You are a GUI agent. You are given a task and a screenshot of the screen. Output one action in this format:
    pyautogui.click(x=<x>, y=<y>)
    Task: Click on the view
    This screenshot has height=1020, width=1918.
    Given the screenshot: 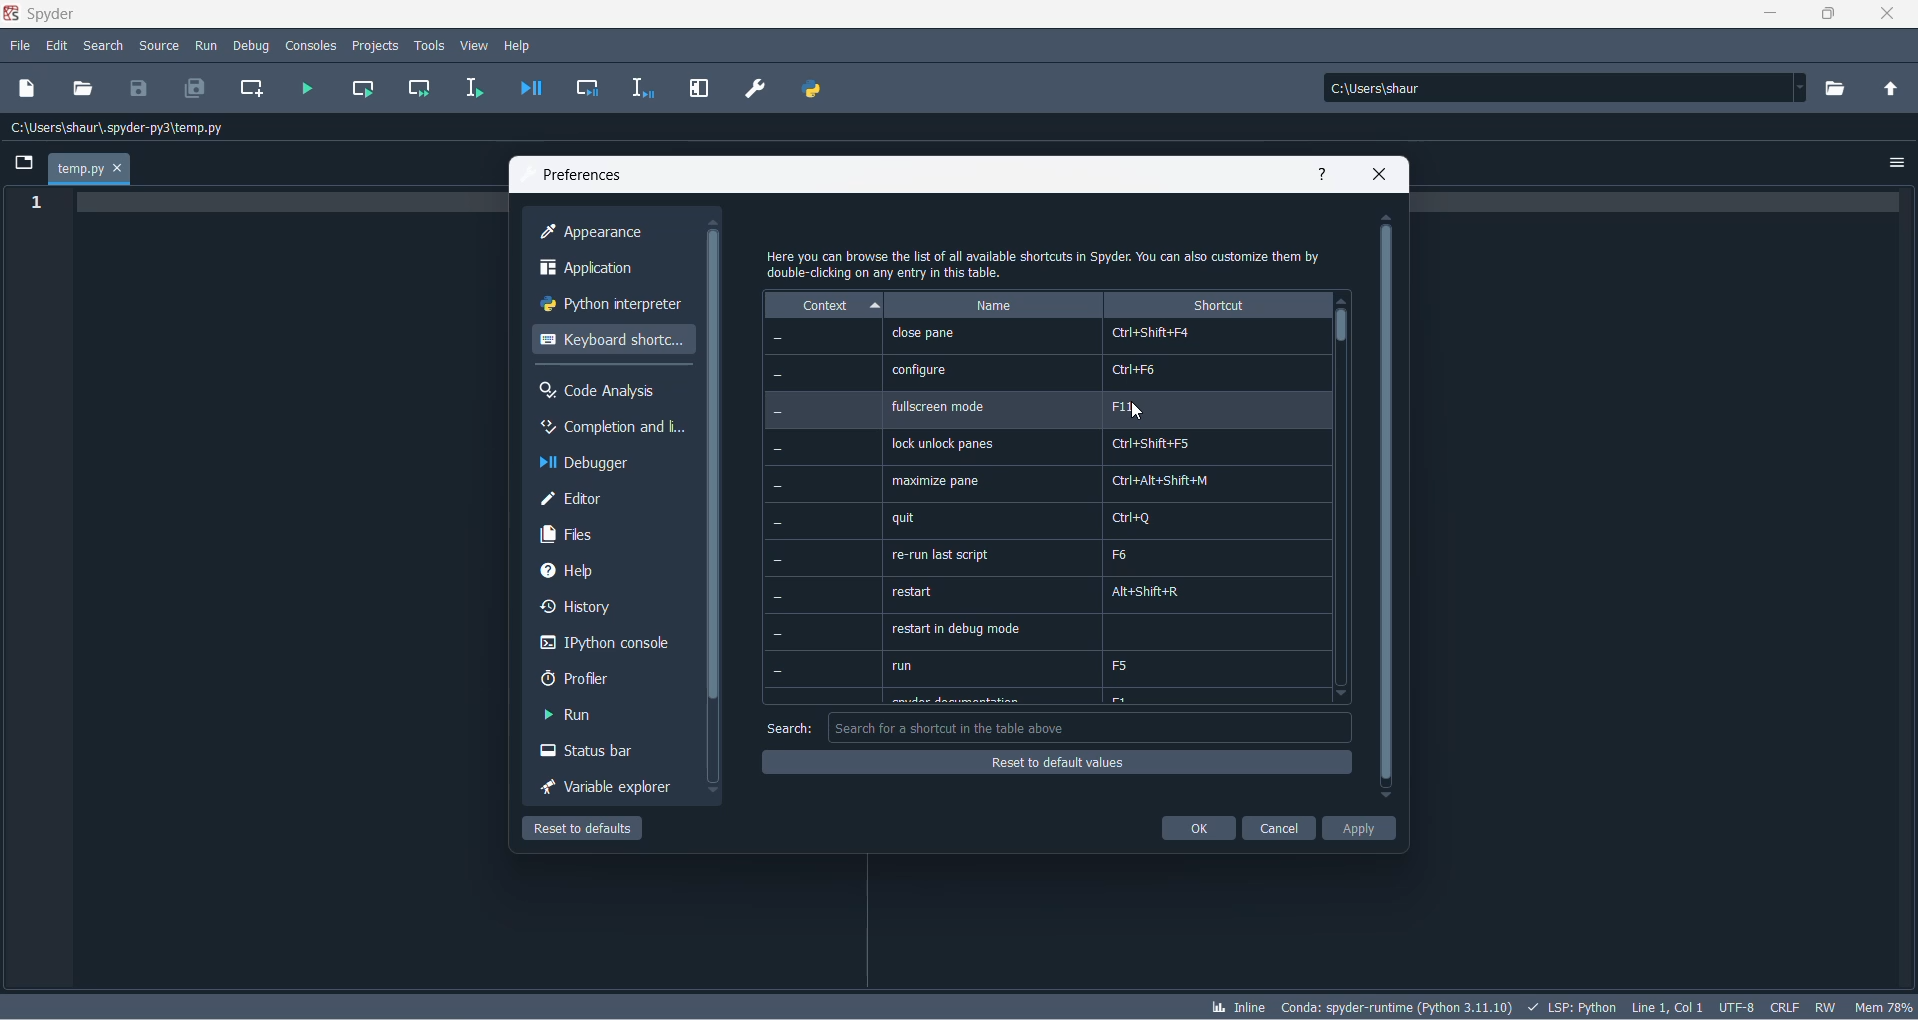 What is the action you would take?
    pyautogui.click(x=475, y=46)
    